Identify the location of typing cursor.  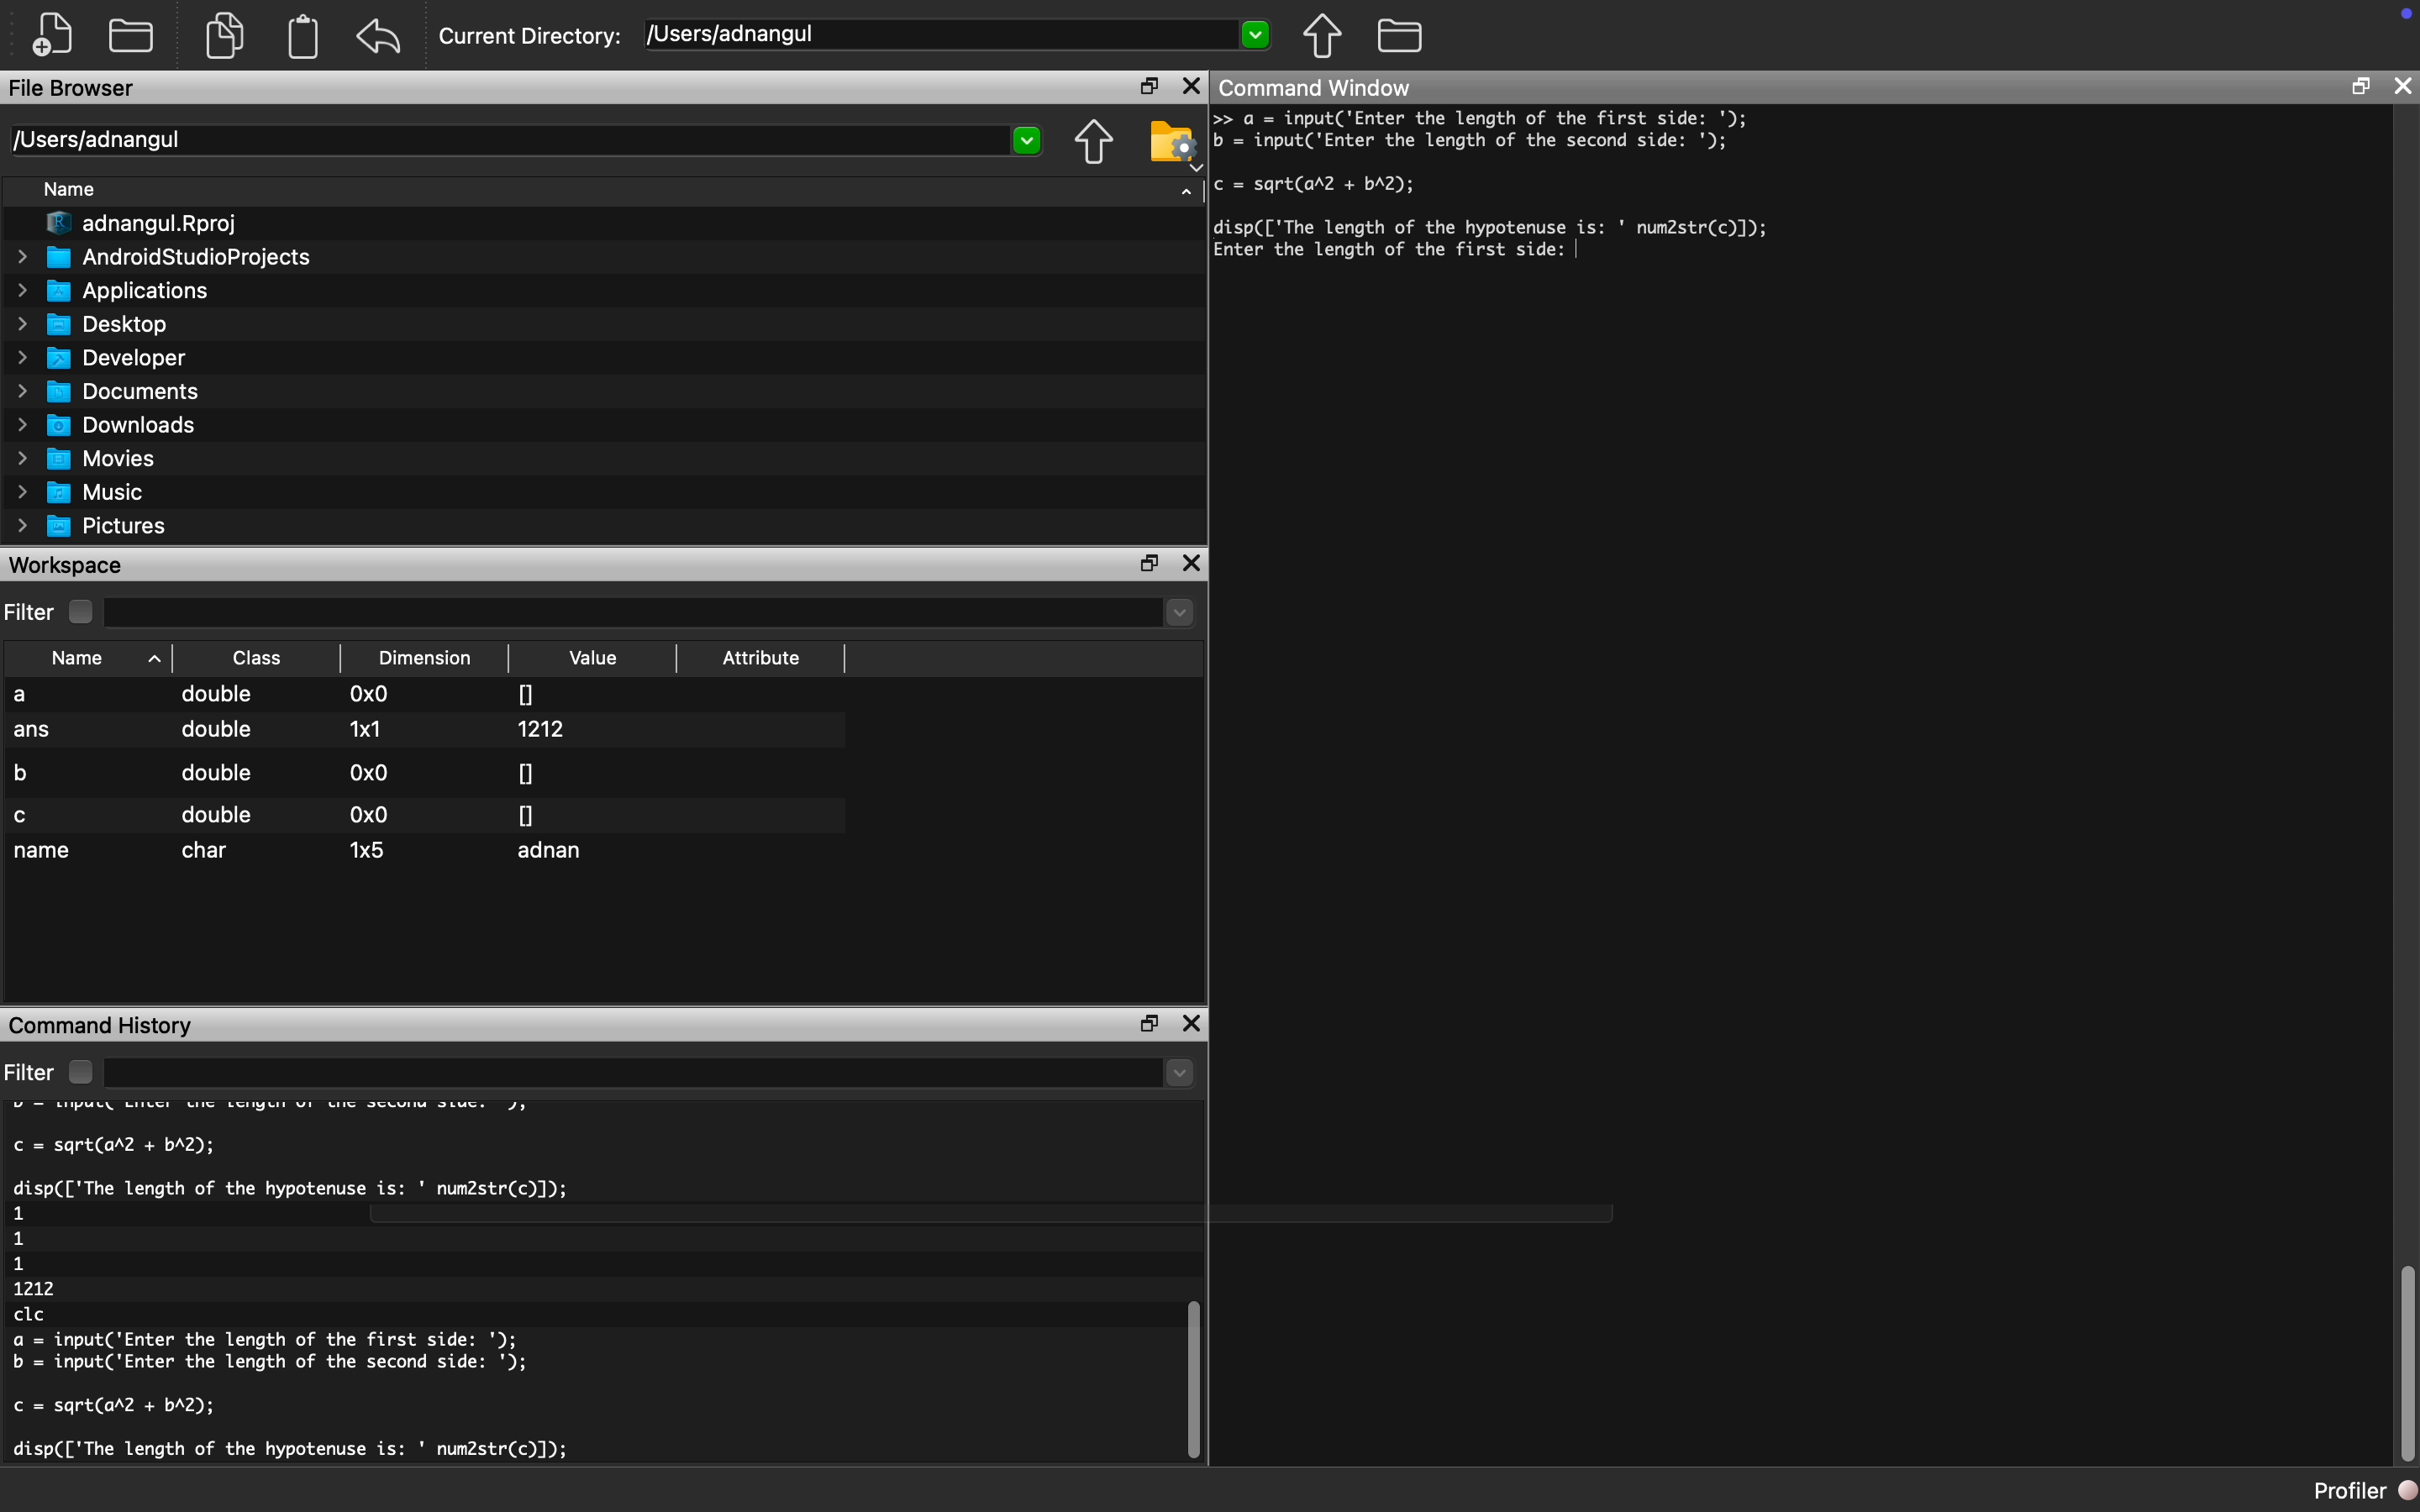
(1579, 263).